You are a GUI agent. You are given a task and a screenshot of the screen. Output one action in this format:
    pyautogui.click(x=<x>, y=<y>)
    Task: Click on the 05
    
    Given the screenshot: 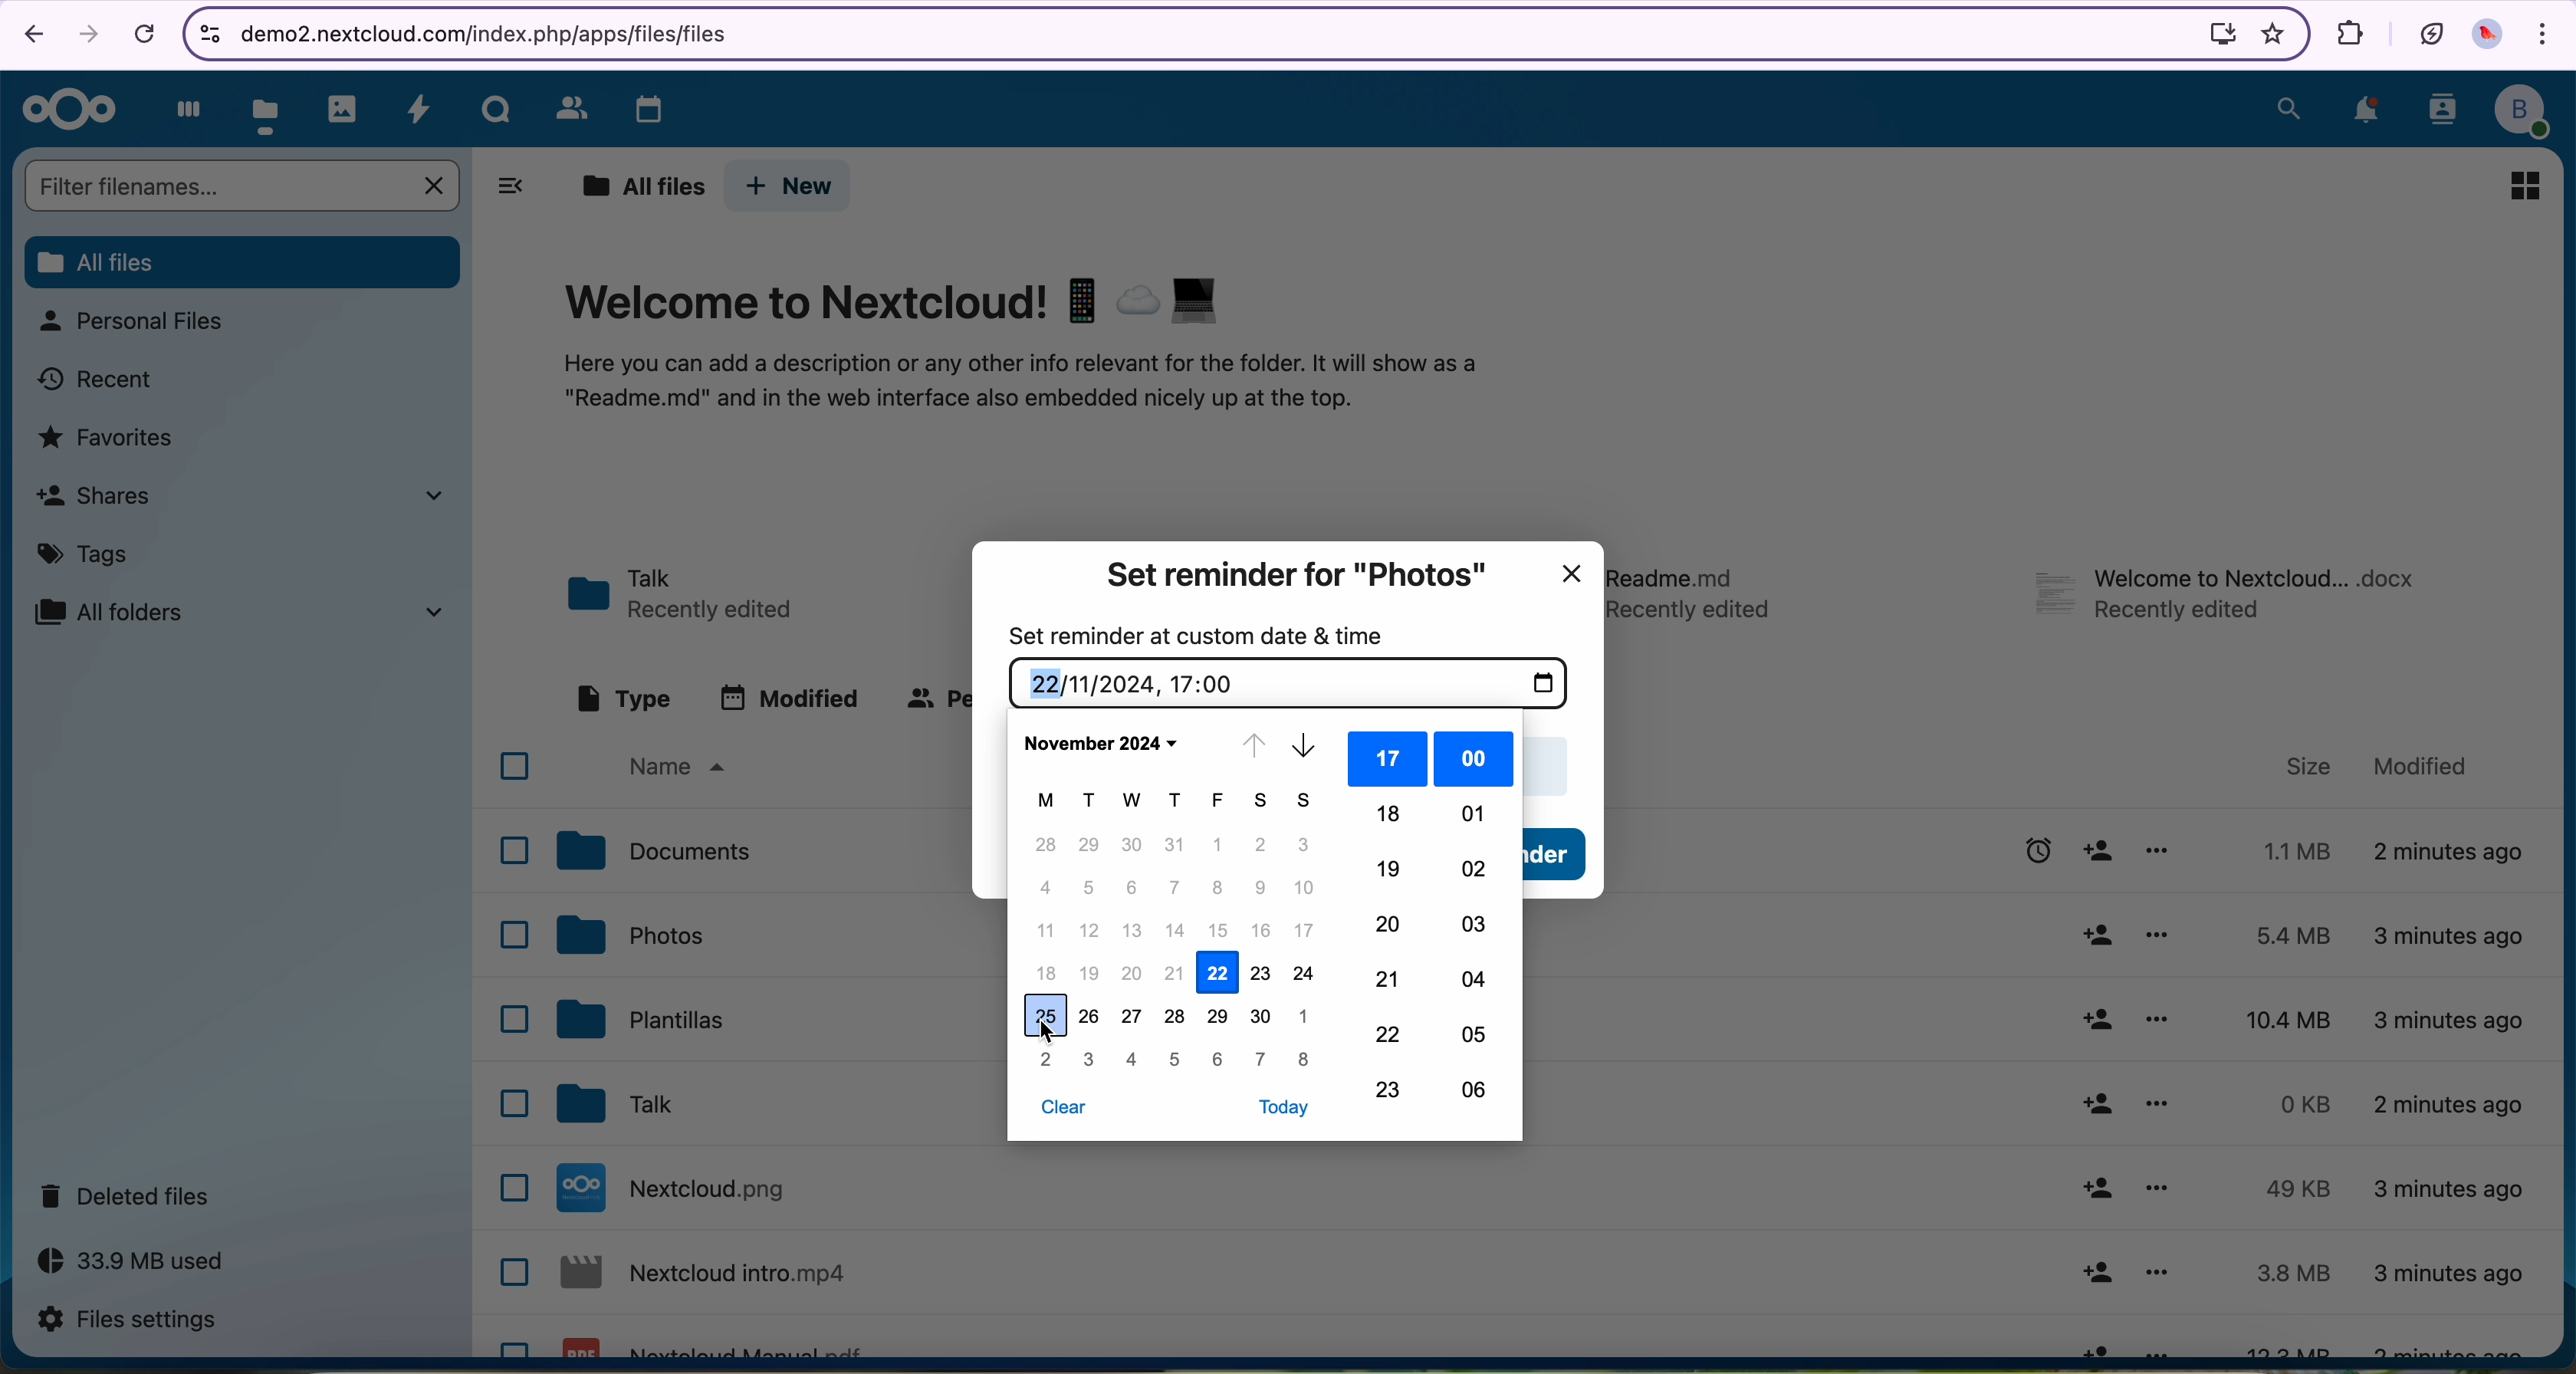 What is the action you would take?
    pyautogui.click(x=1469, y=1033)
    